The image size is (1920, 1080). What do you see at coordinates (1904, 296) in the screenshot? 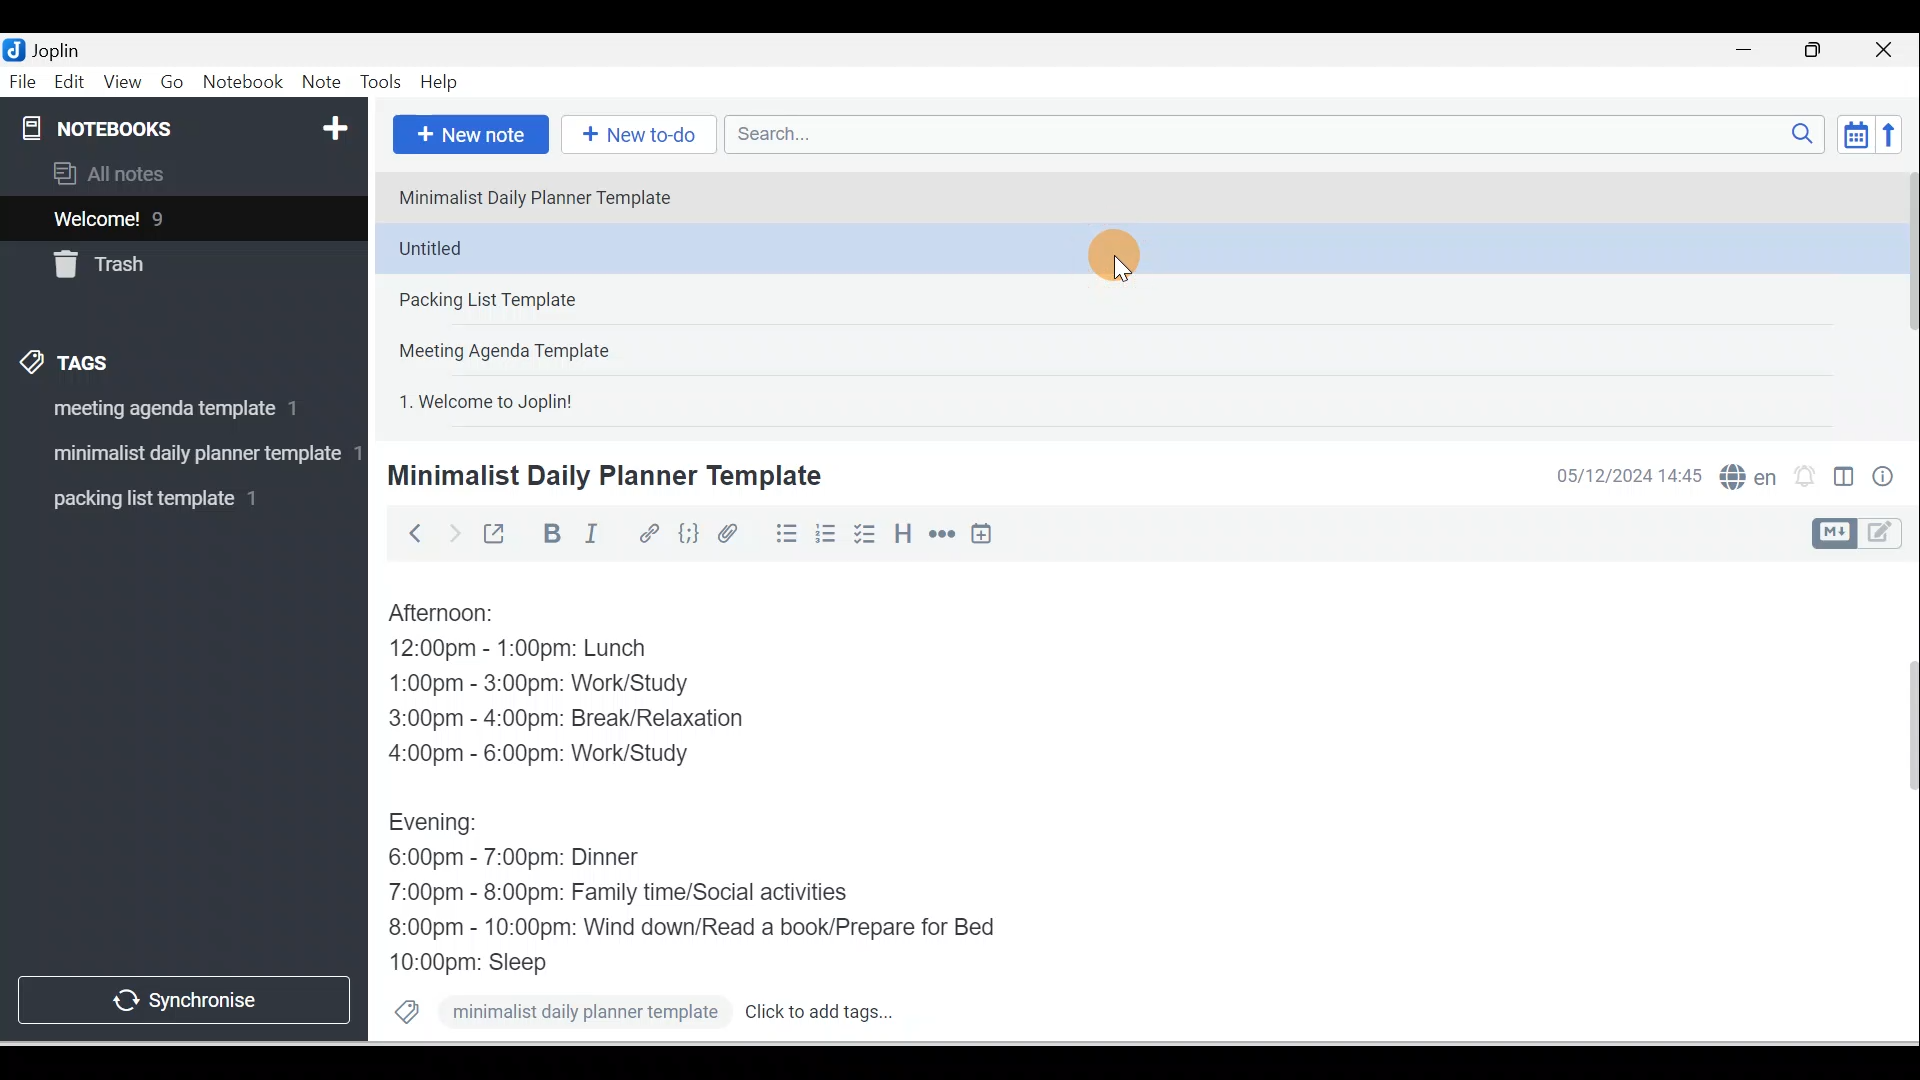
I see `Scroll bar` at bounding box center [1904, 296].